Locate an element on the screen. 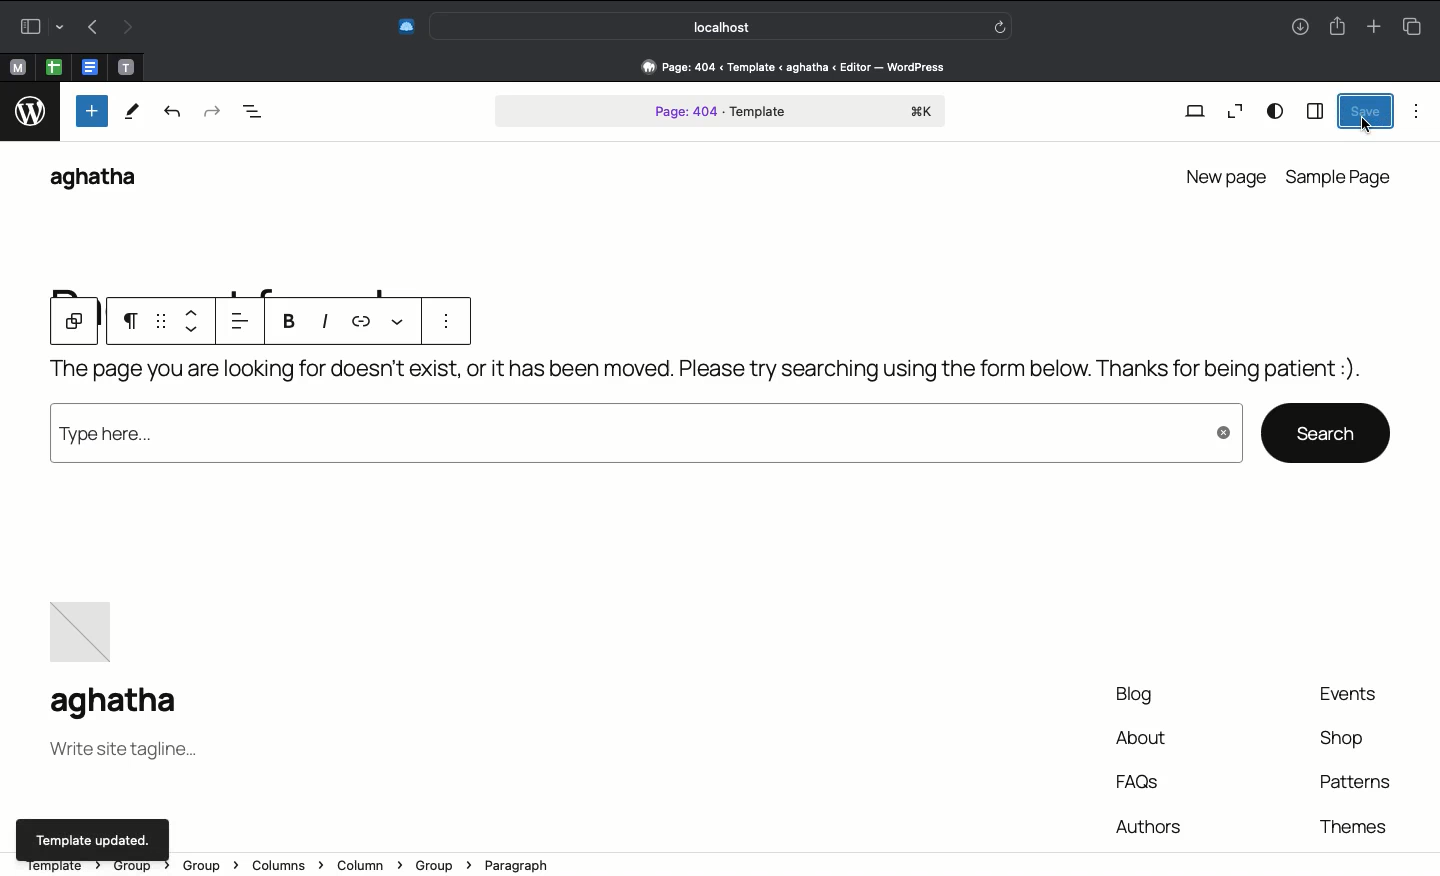 This screenshot has height=876, width=1440. About is located at coordinates (1142, 740).